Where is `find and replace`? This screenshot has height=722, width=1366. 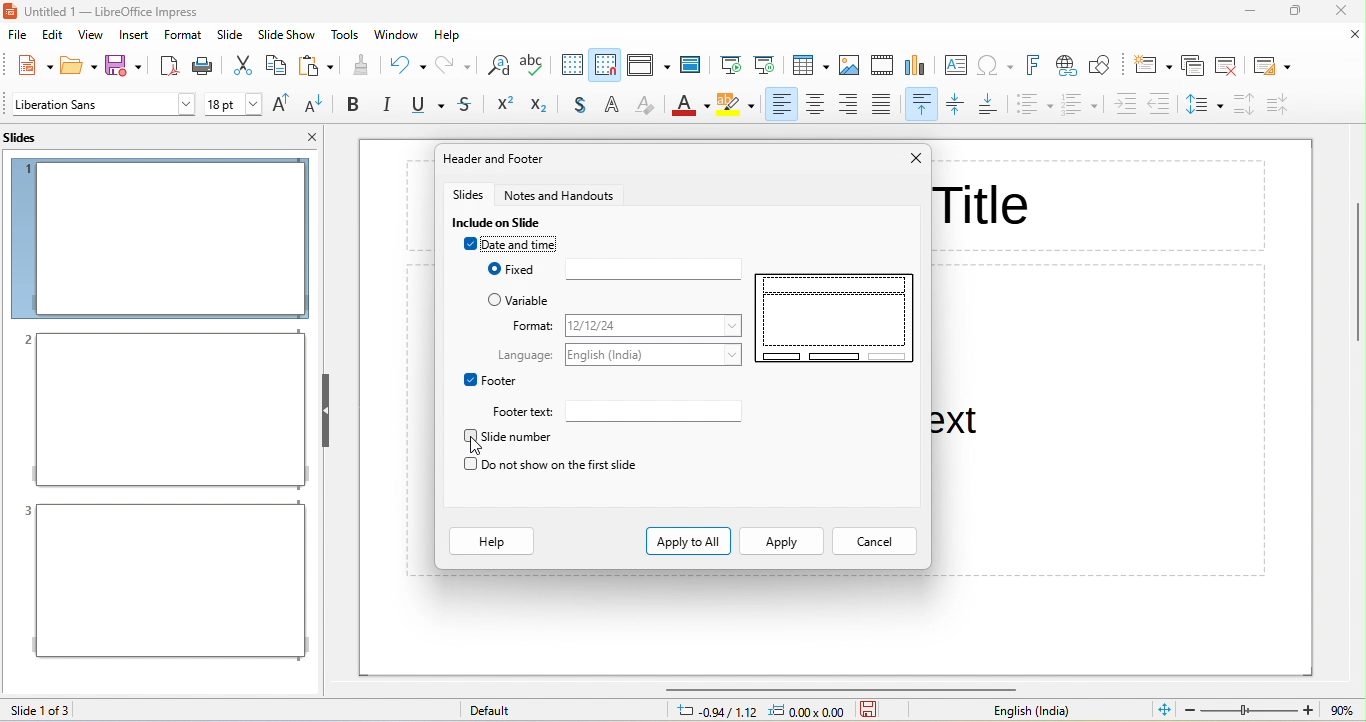 find and replace is located at coordinates (496, 67).